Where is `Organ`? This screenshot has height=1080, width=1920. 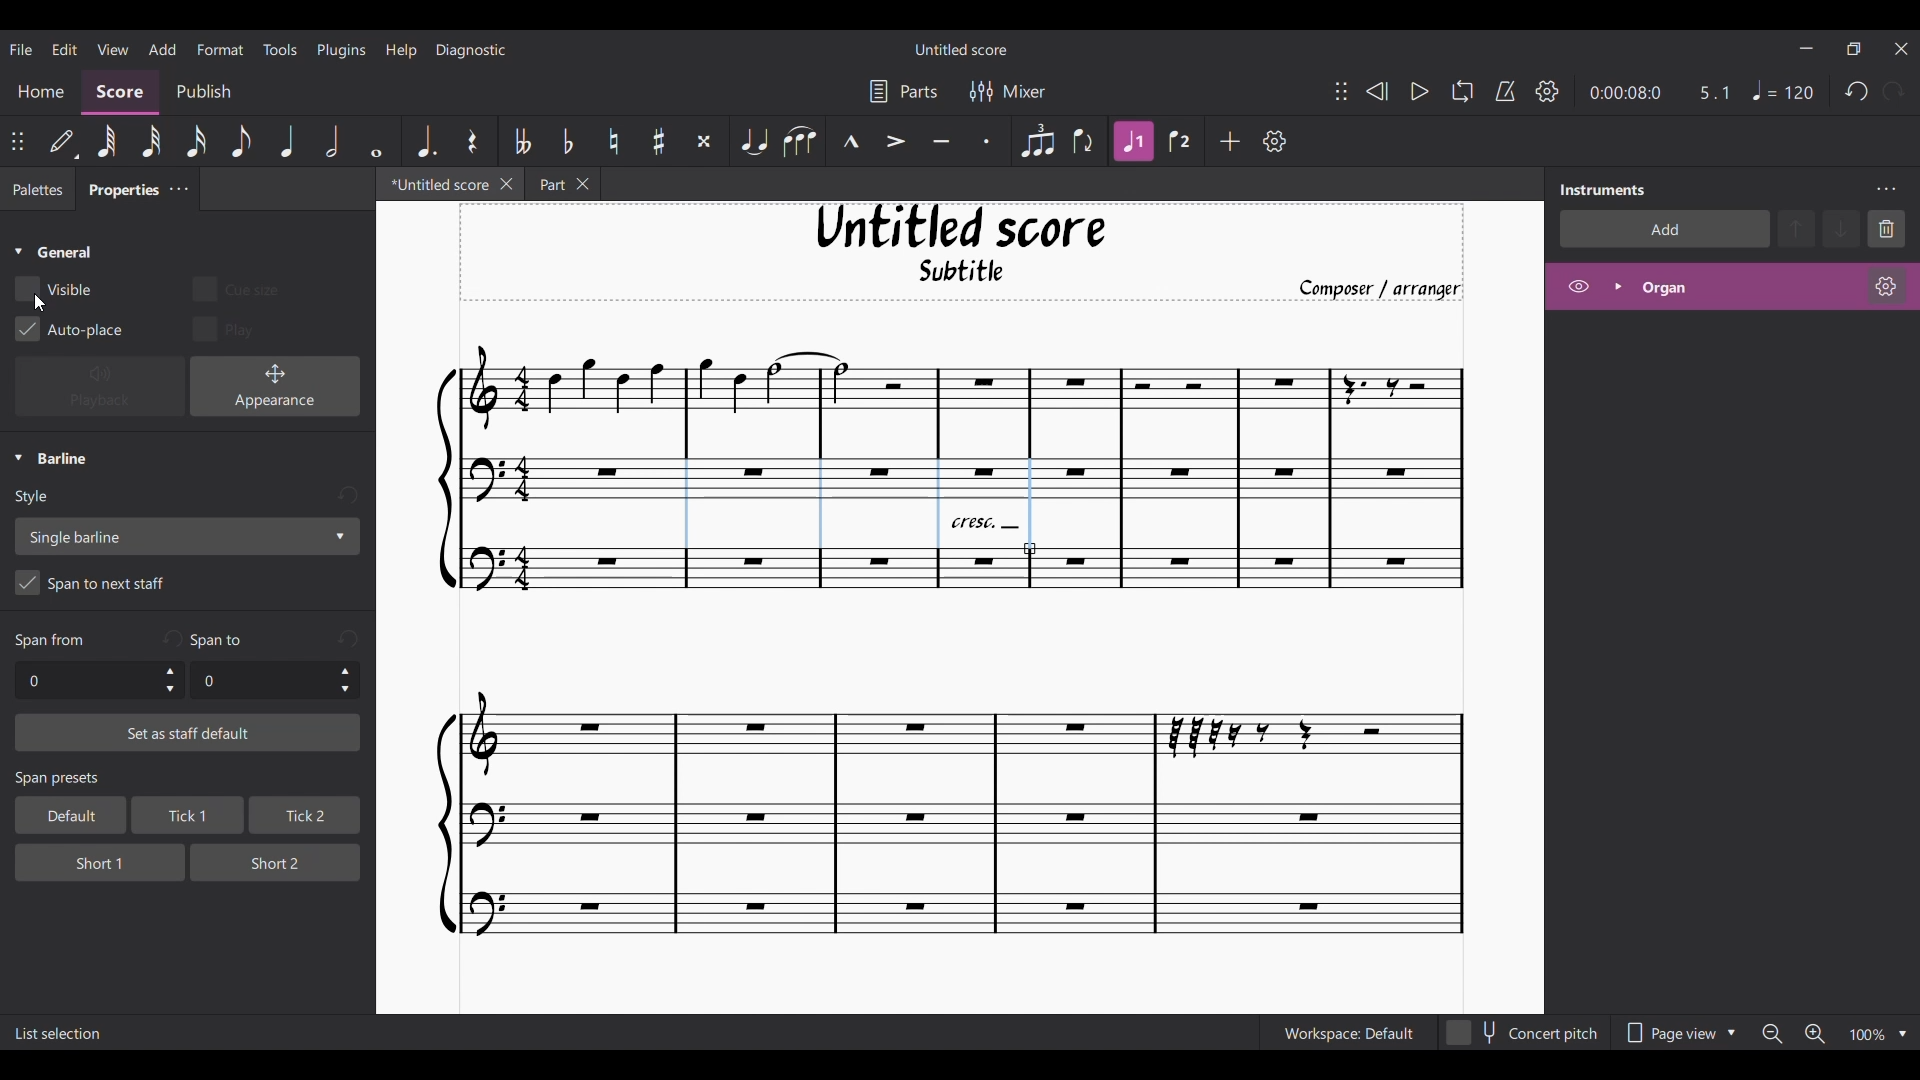 Organ is located at coordinates (1746, 287).